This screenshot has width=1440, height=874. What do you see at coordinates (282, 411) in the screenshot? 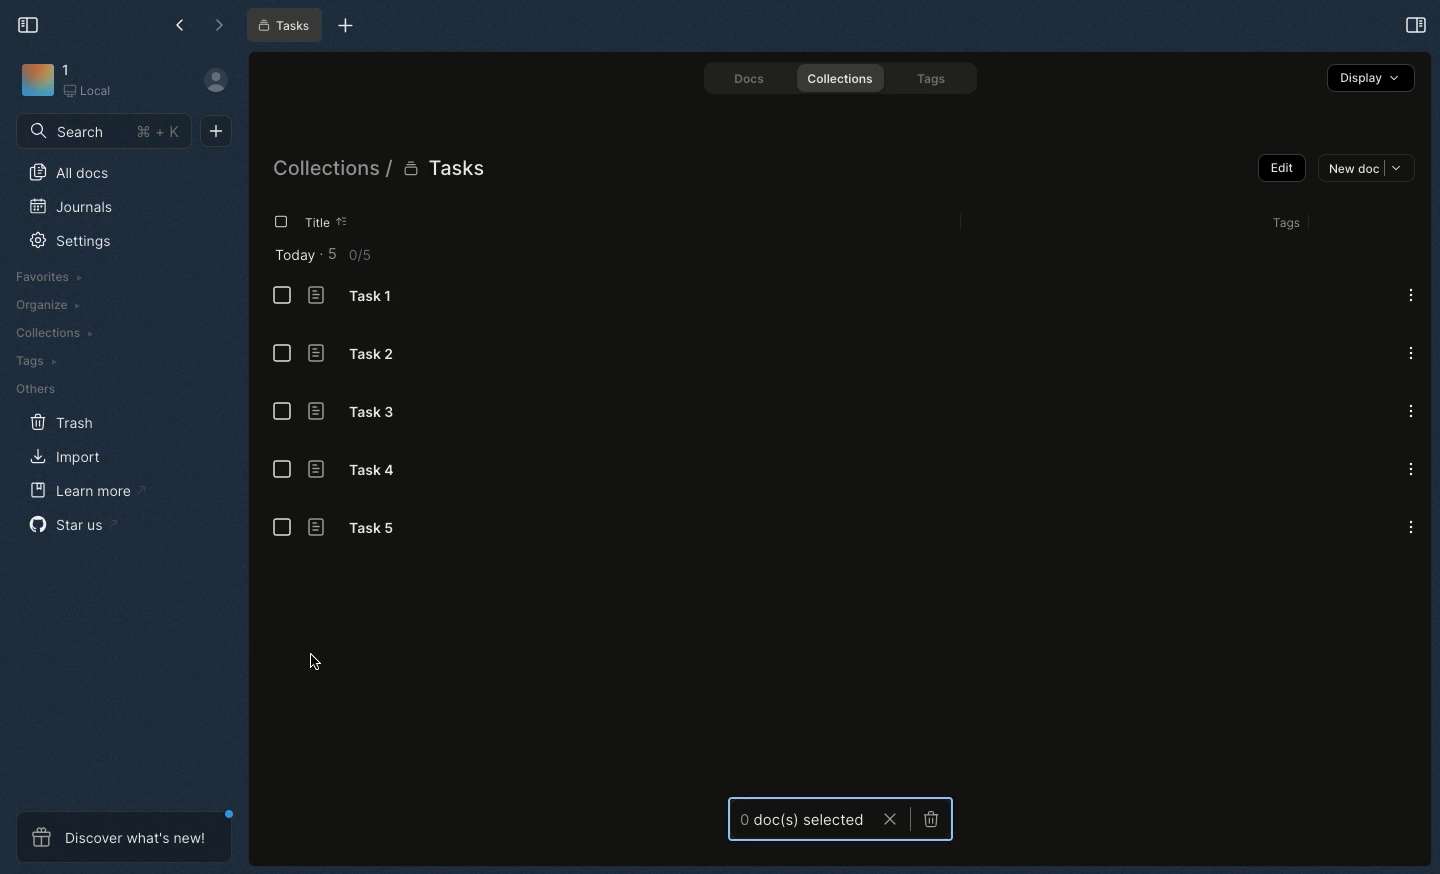
I see `List view` at bounding box center [282, 411].